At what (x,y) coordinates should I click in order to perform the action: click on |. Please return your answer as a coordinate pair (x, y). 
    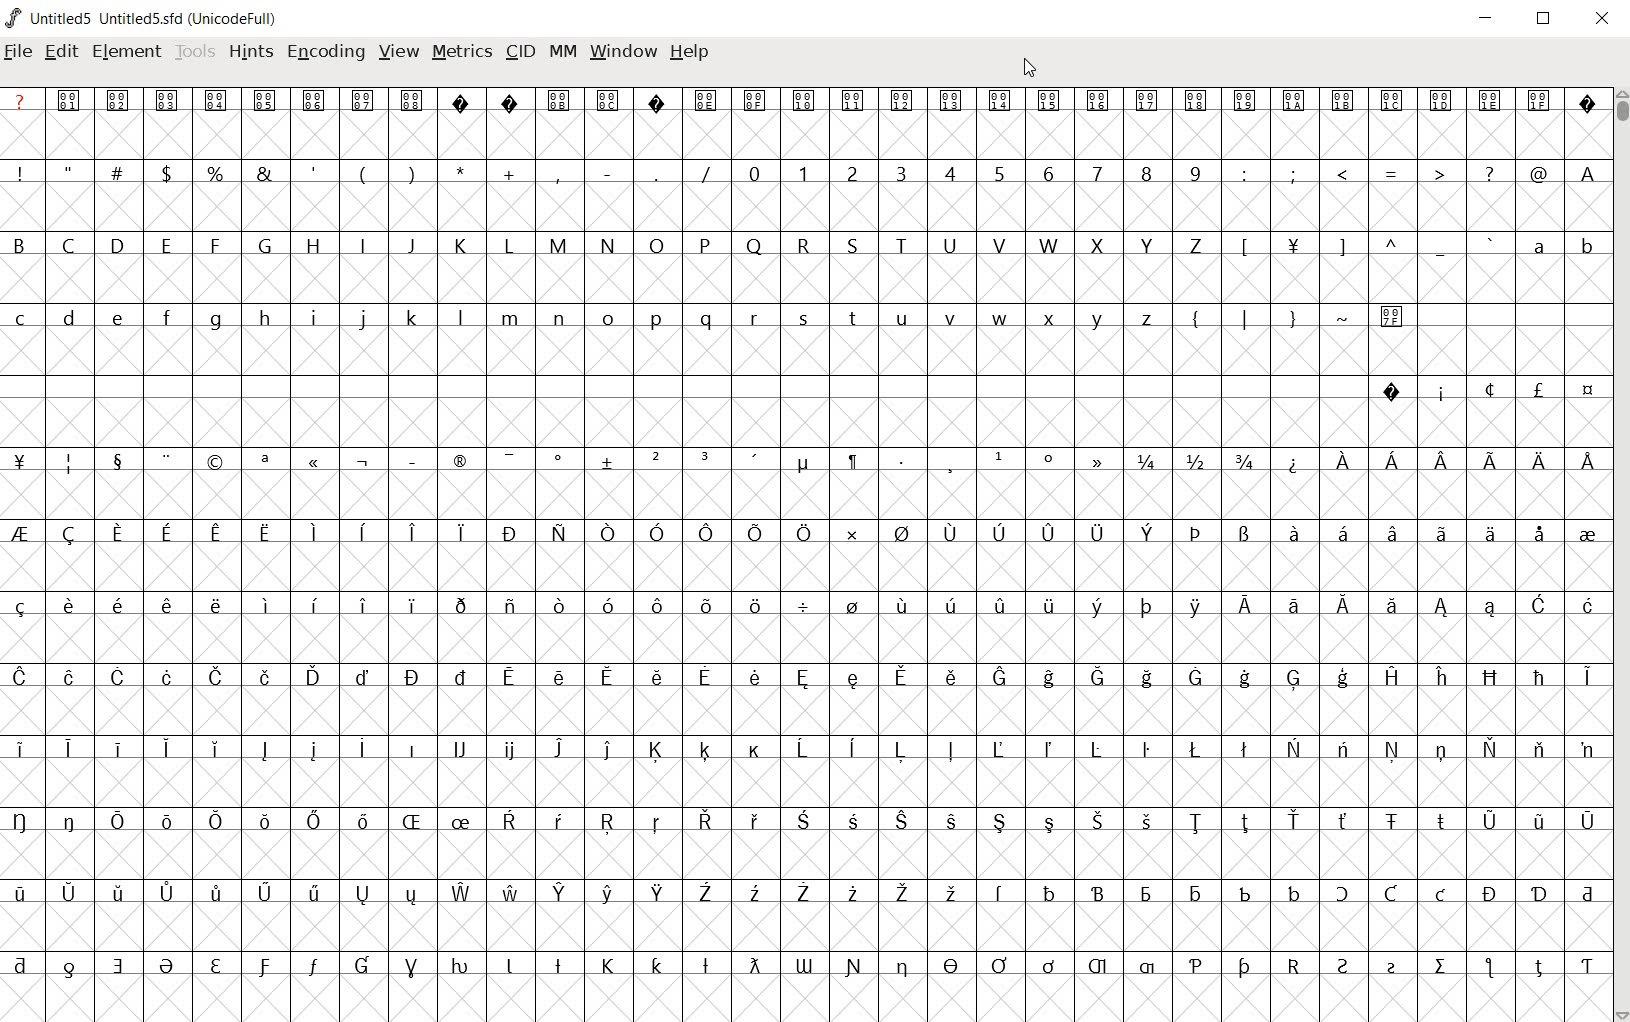
    Looking at the image, I should click on (1241, 317).